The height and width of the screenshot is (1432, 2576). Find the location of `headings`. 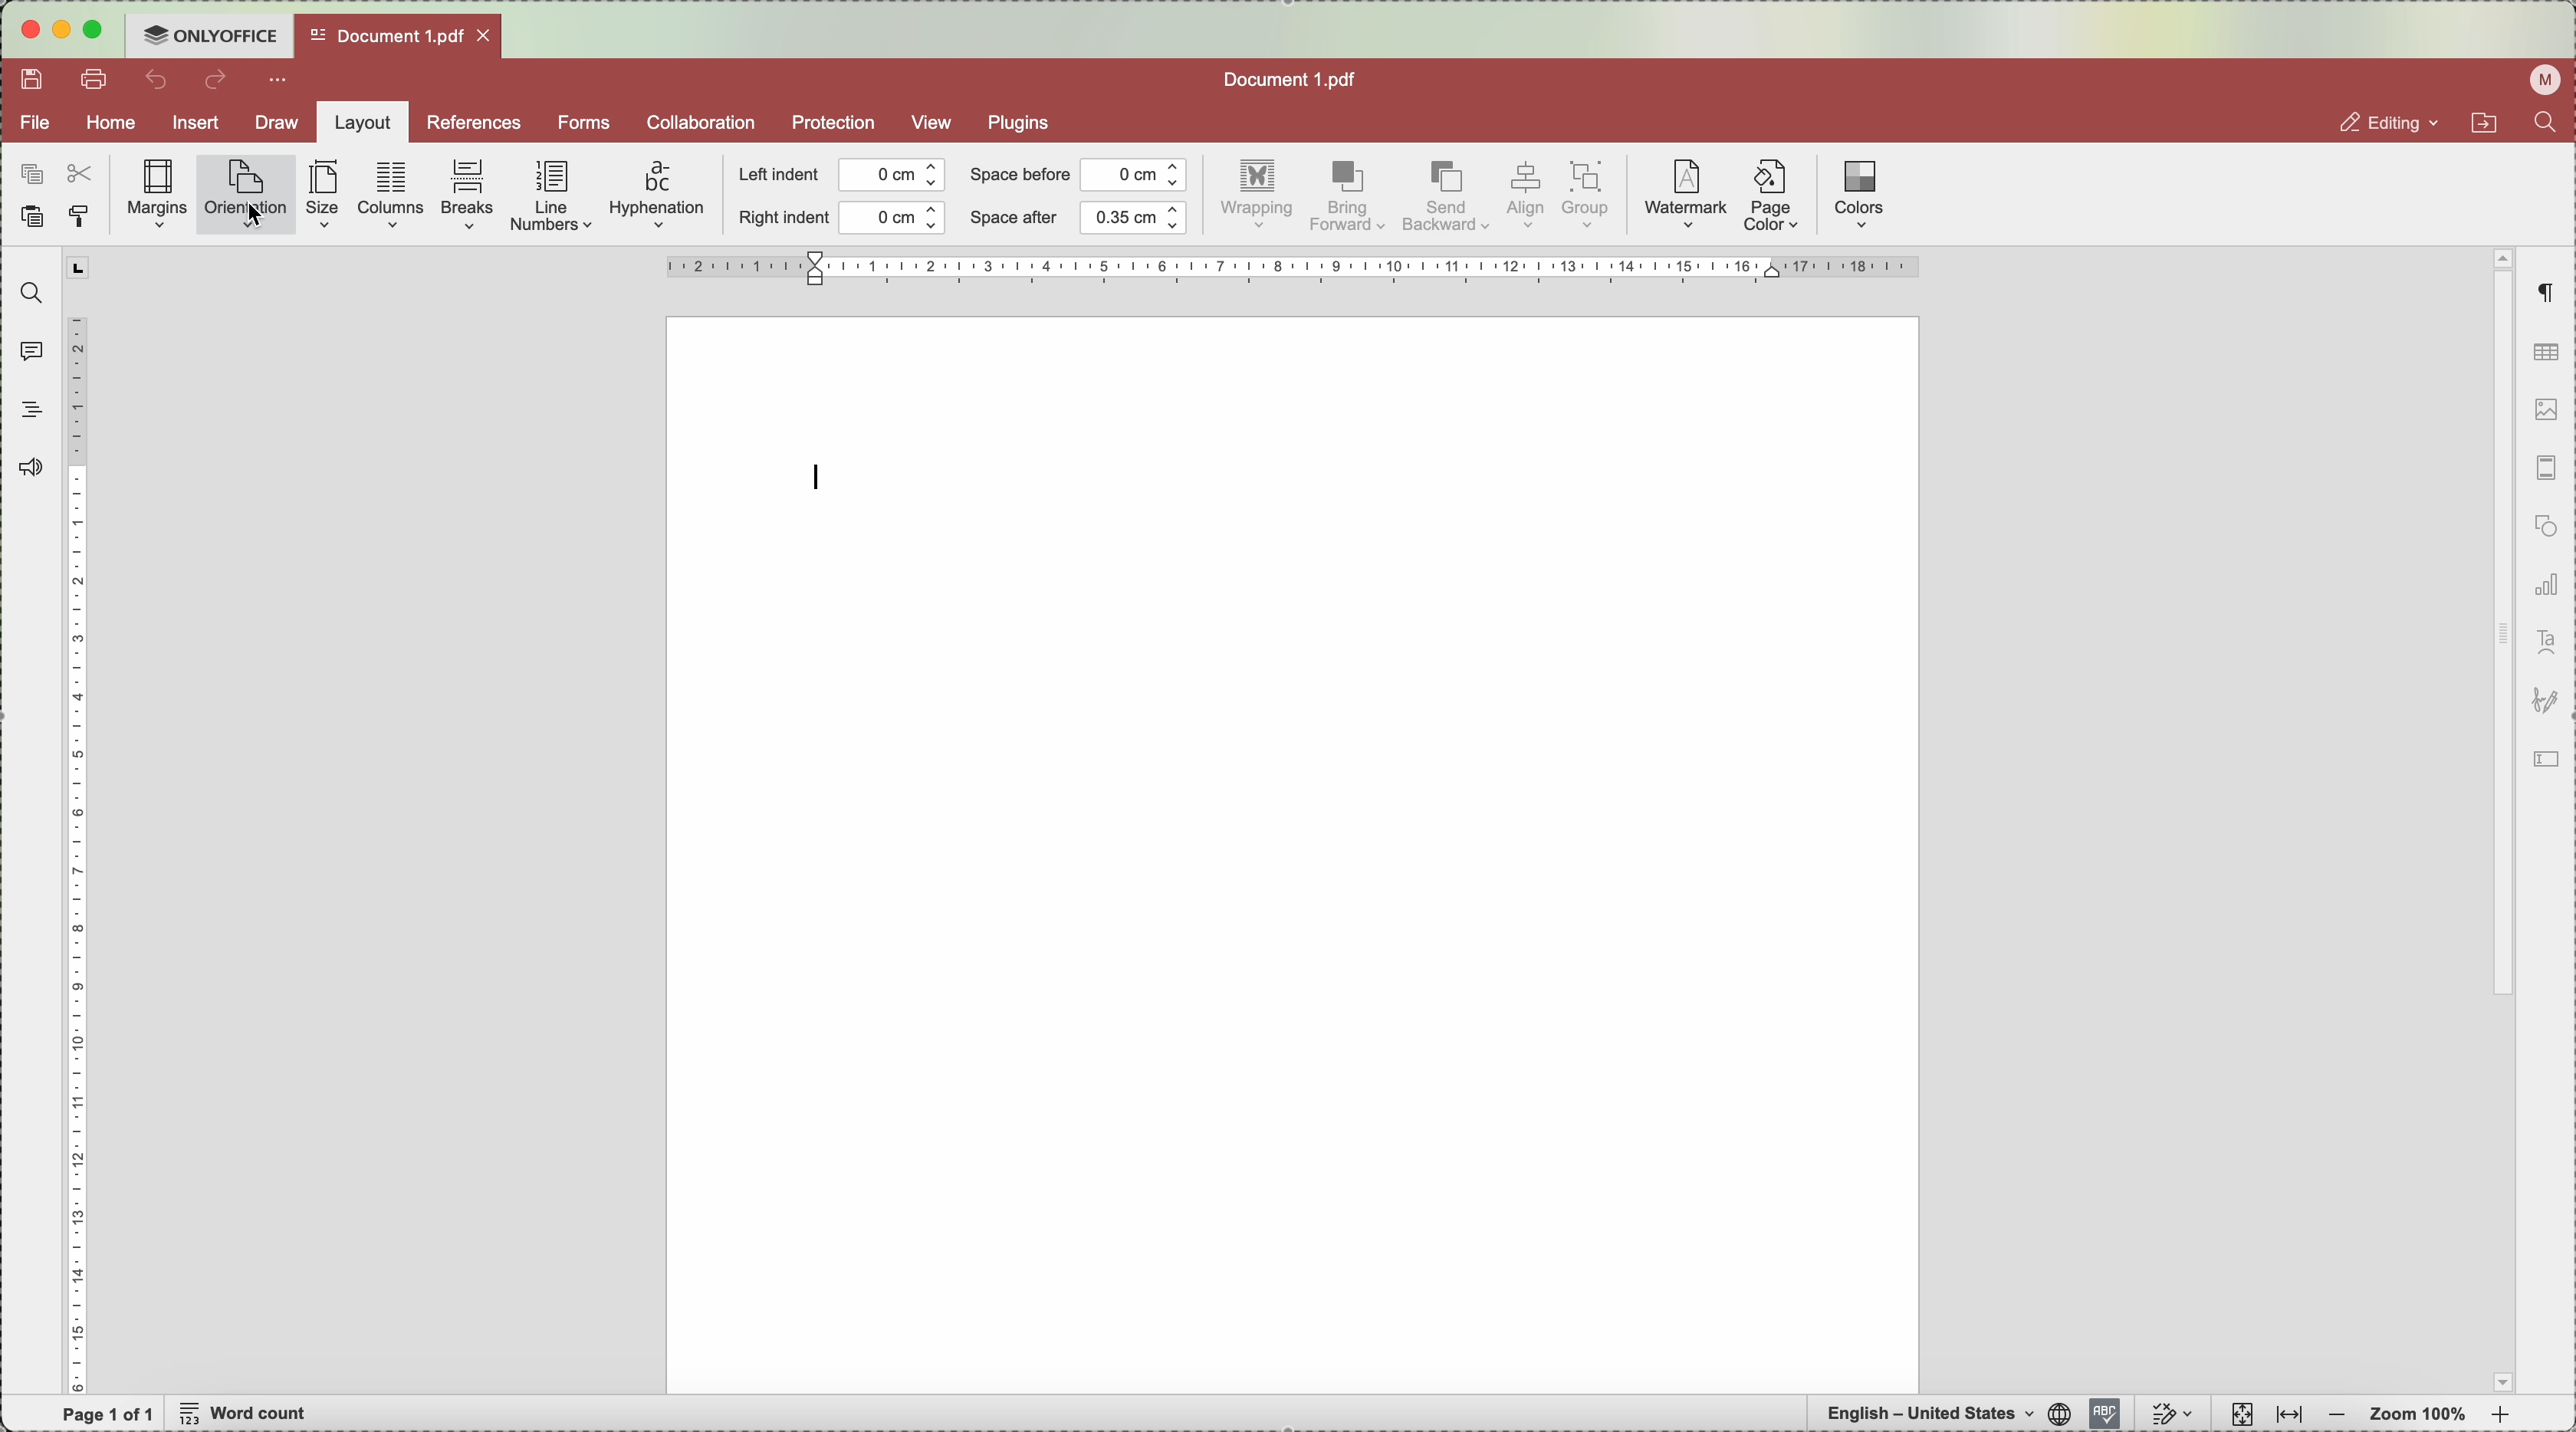

headings is located at coordinates (32, 410).